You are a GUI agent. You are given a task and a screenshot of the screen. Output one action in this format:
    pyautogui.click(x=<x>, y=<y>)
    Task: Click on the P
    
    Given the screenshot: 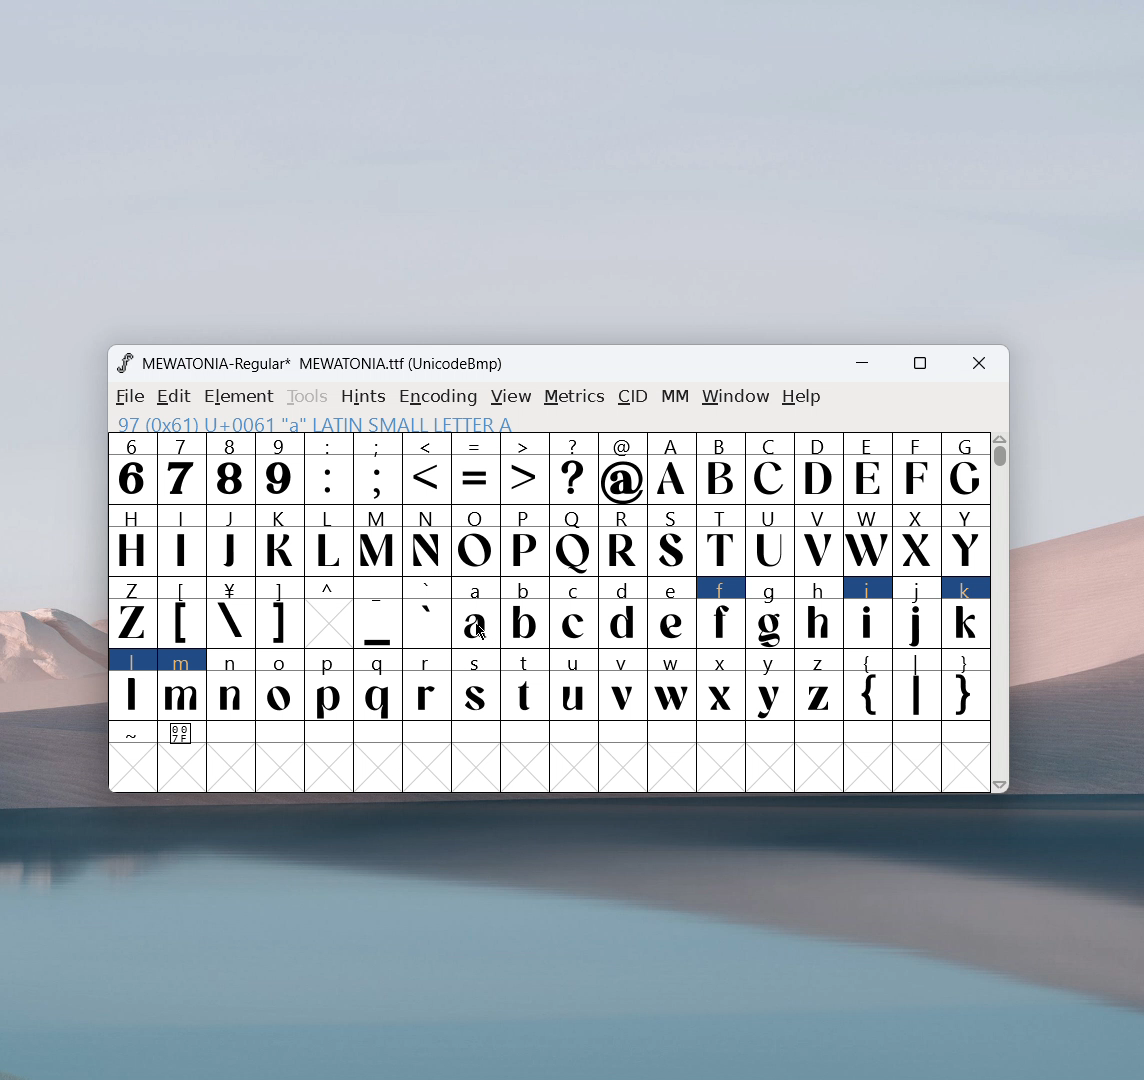 What is the action you would take?
    pyautogui.click(x=524, y=542)
    